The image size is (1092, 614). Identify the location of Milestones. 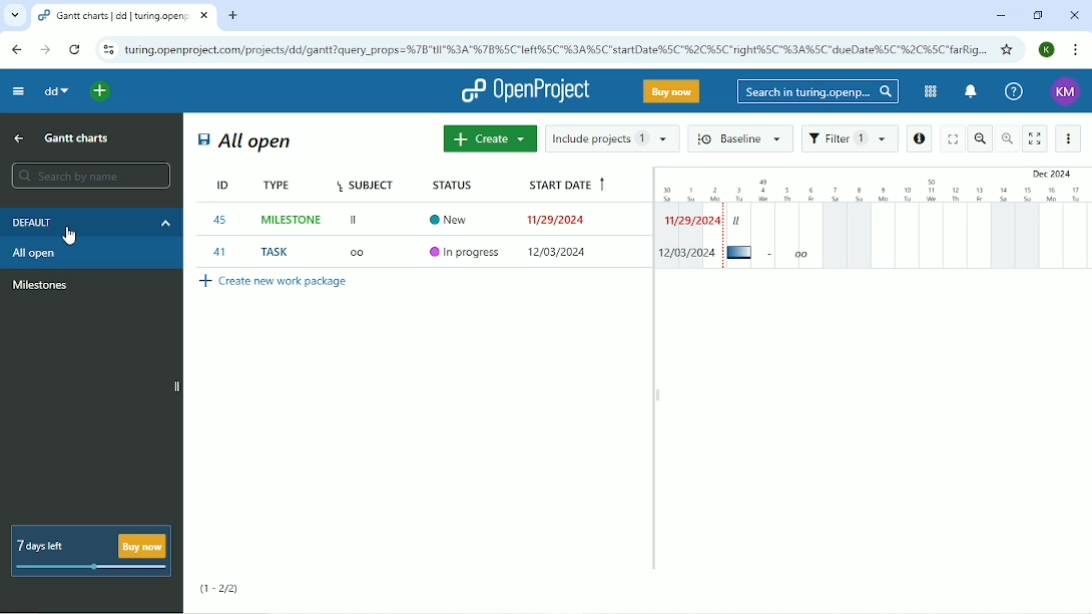
(42, 285).